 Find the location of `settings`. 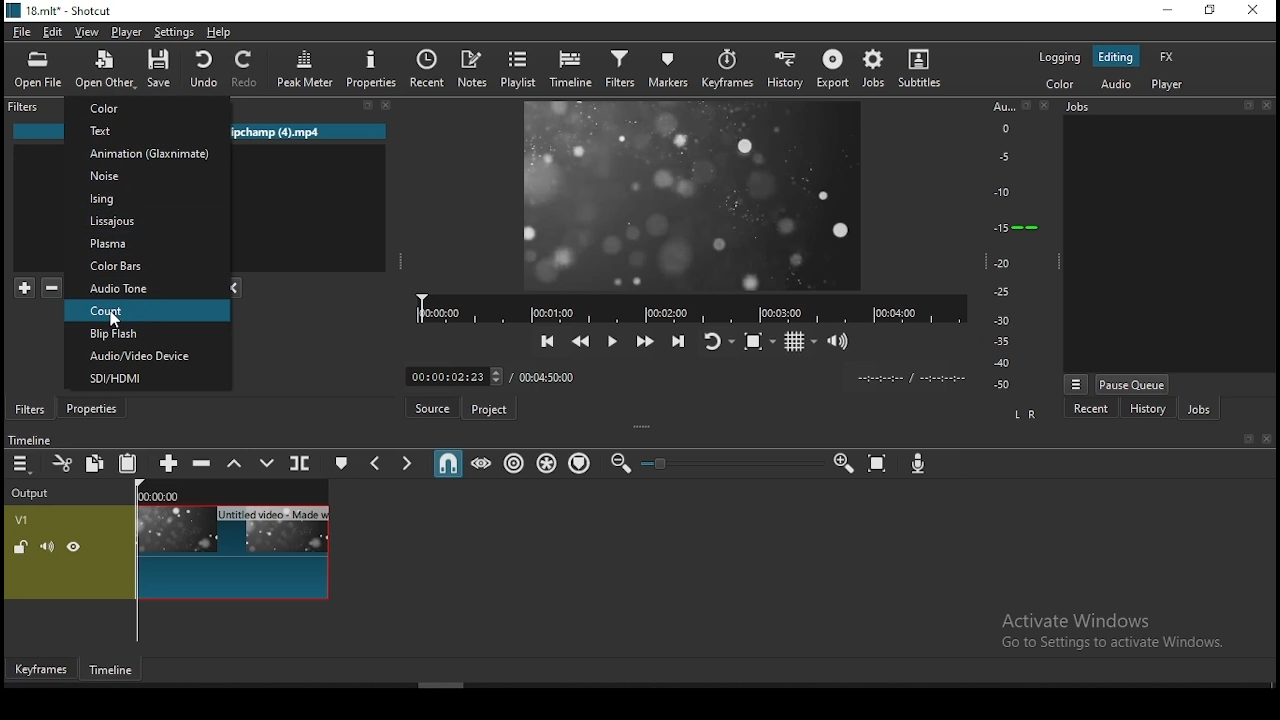

settings is located at coordinates (177, 32).